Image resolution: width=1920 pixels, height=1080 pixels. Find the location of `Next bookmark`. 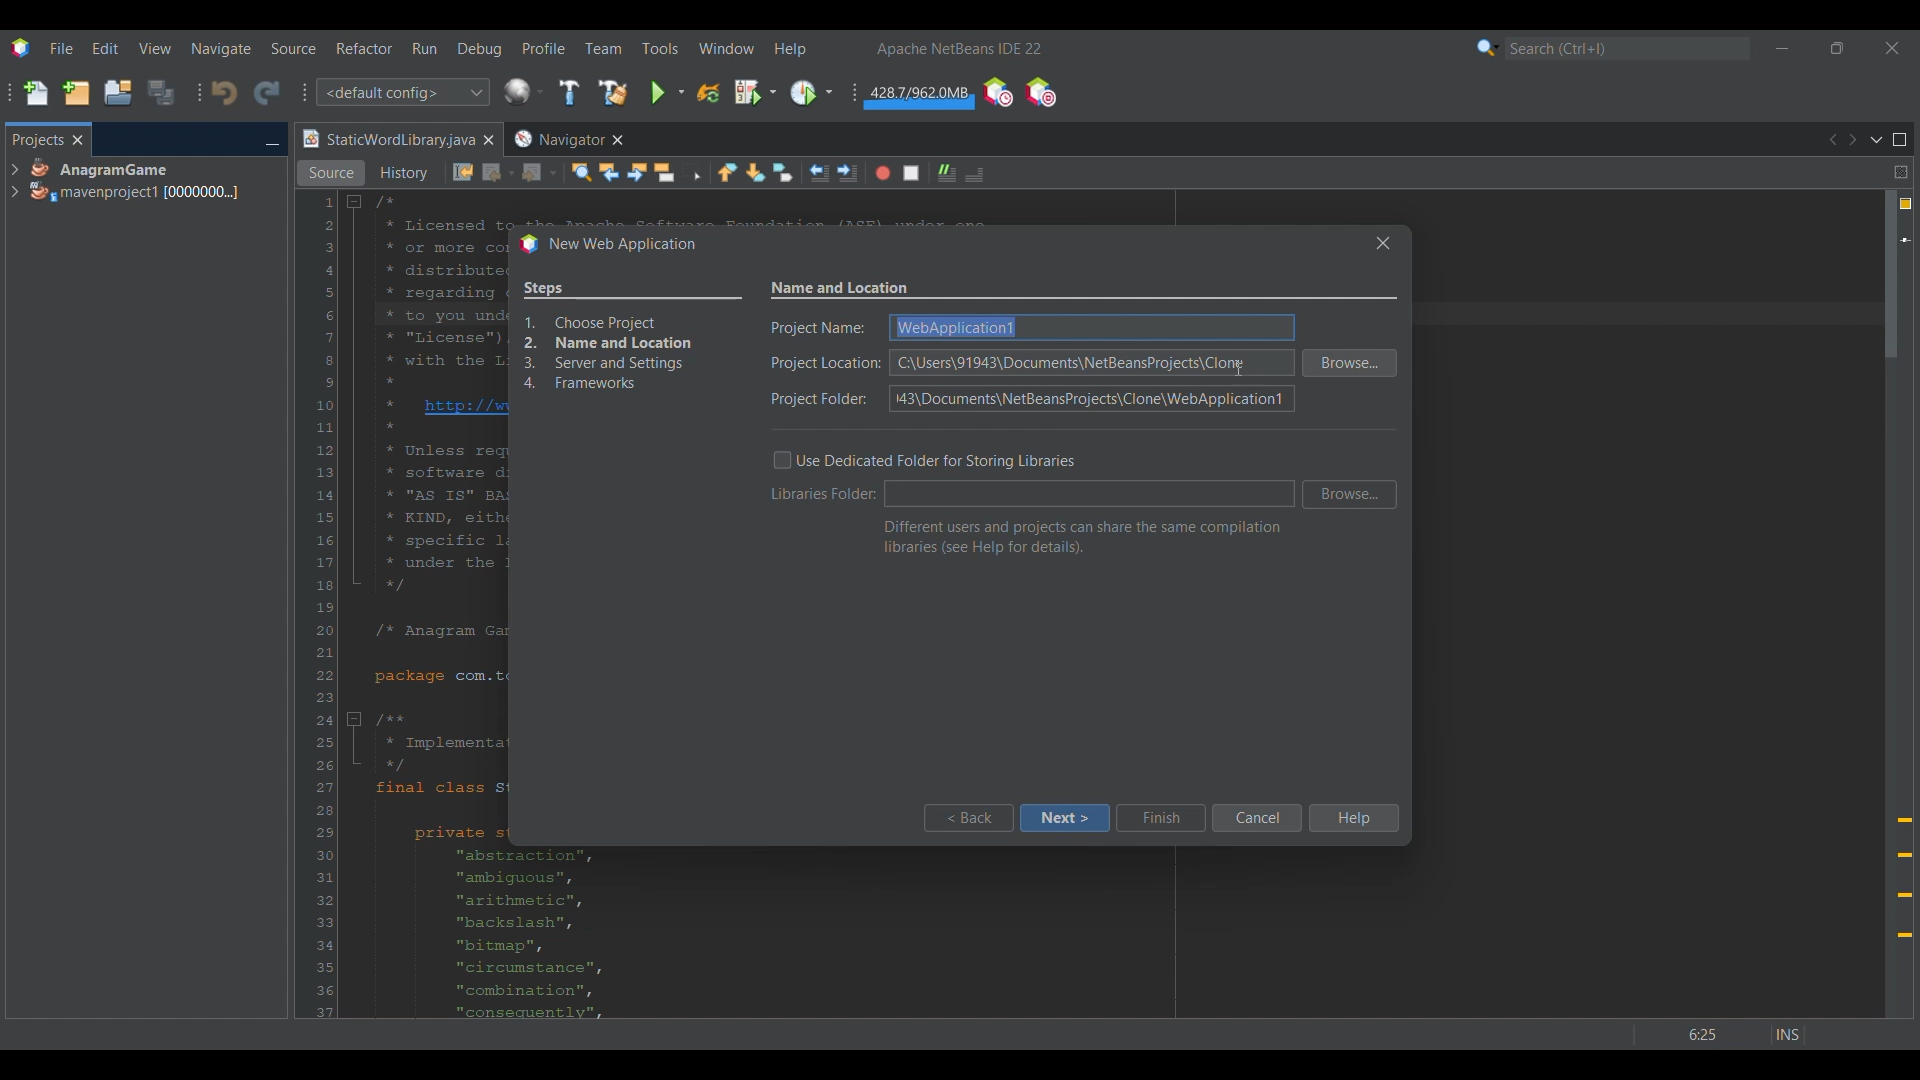

Next bookmark is located at coordinates (755, 173).